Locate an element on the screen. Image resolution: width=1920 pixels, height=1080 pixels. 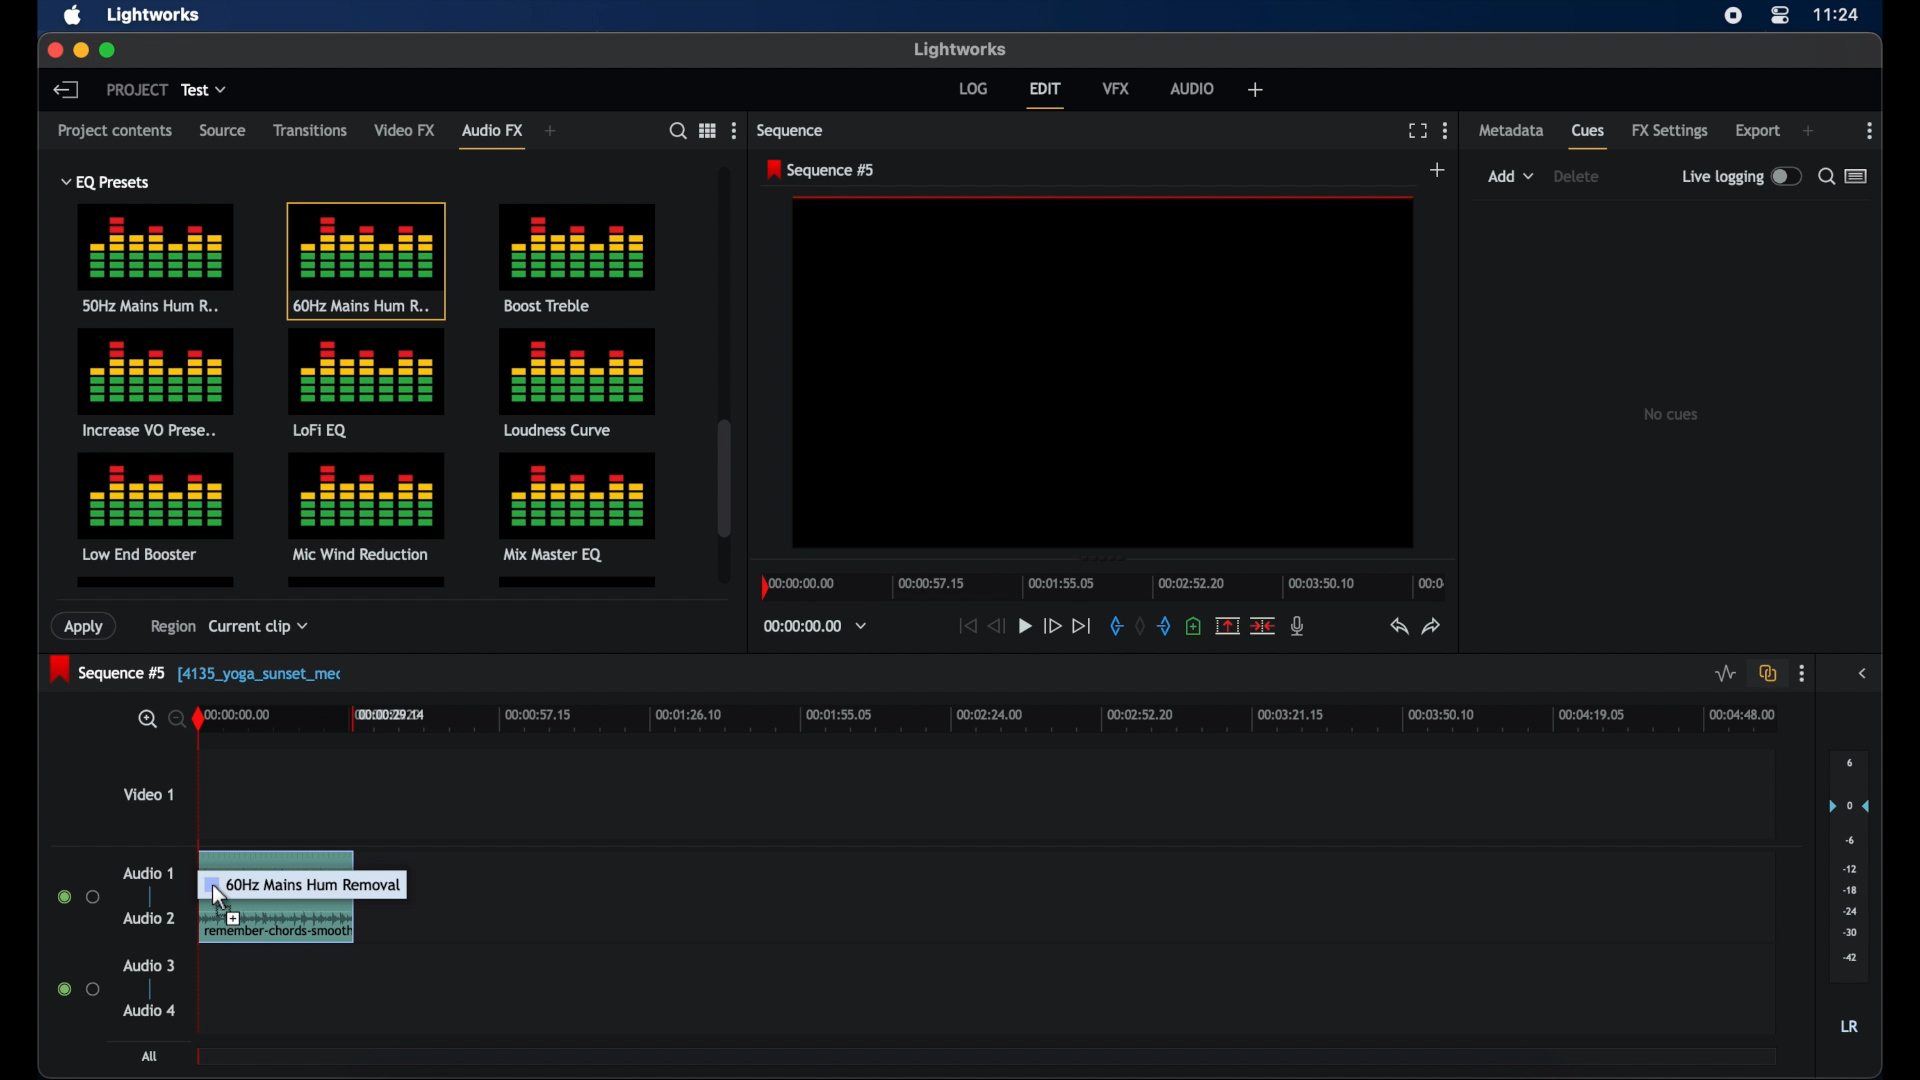
toggle list  or logger view is located at coordinates (1856, 176).